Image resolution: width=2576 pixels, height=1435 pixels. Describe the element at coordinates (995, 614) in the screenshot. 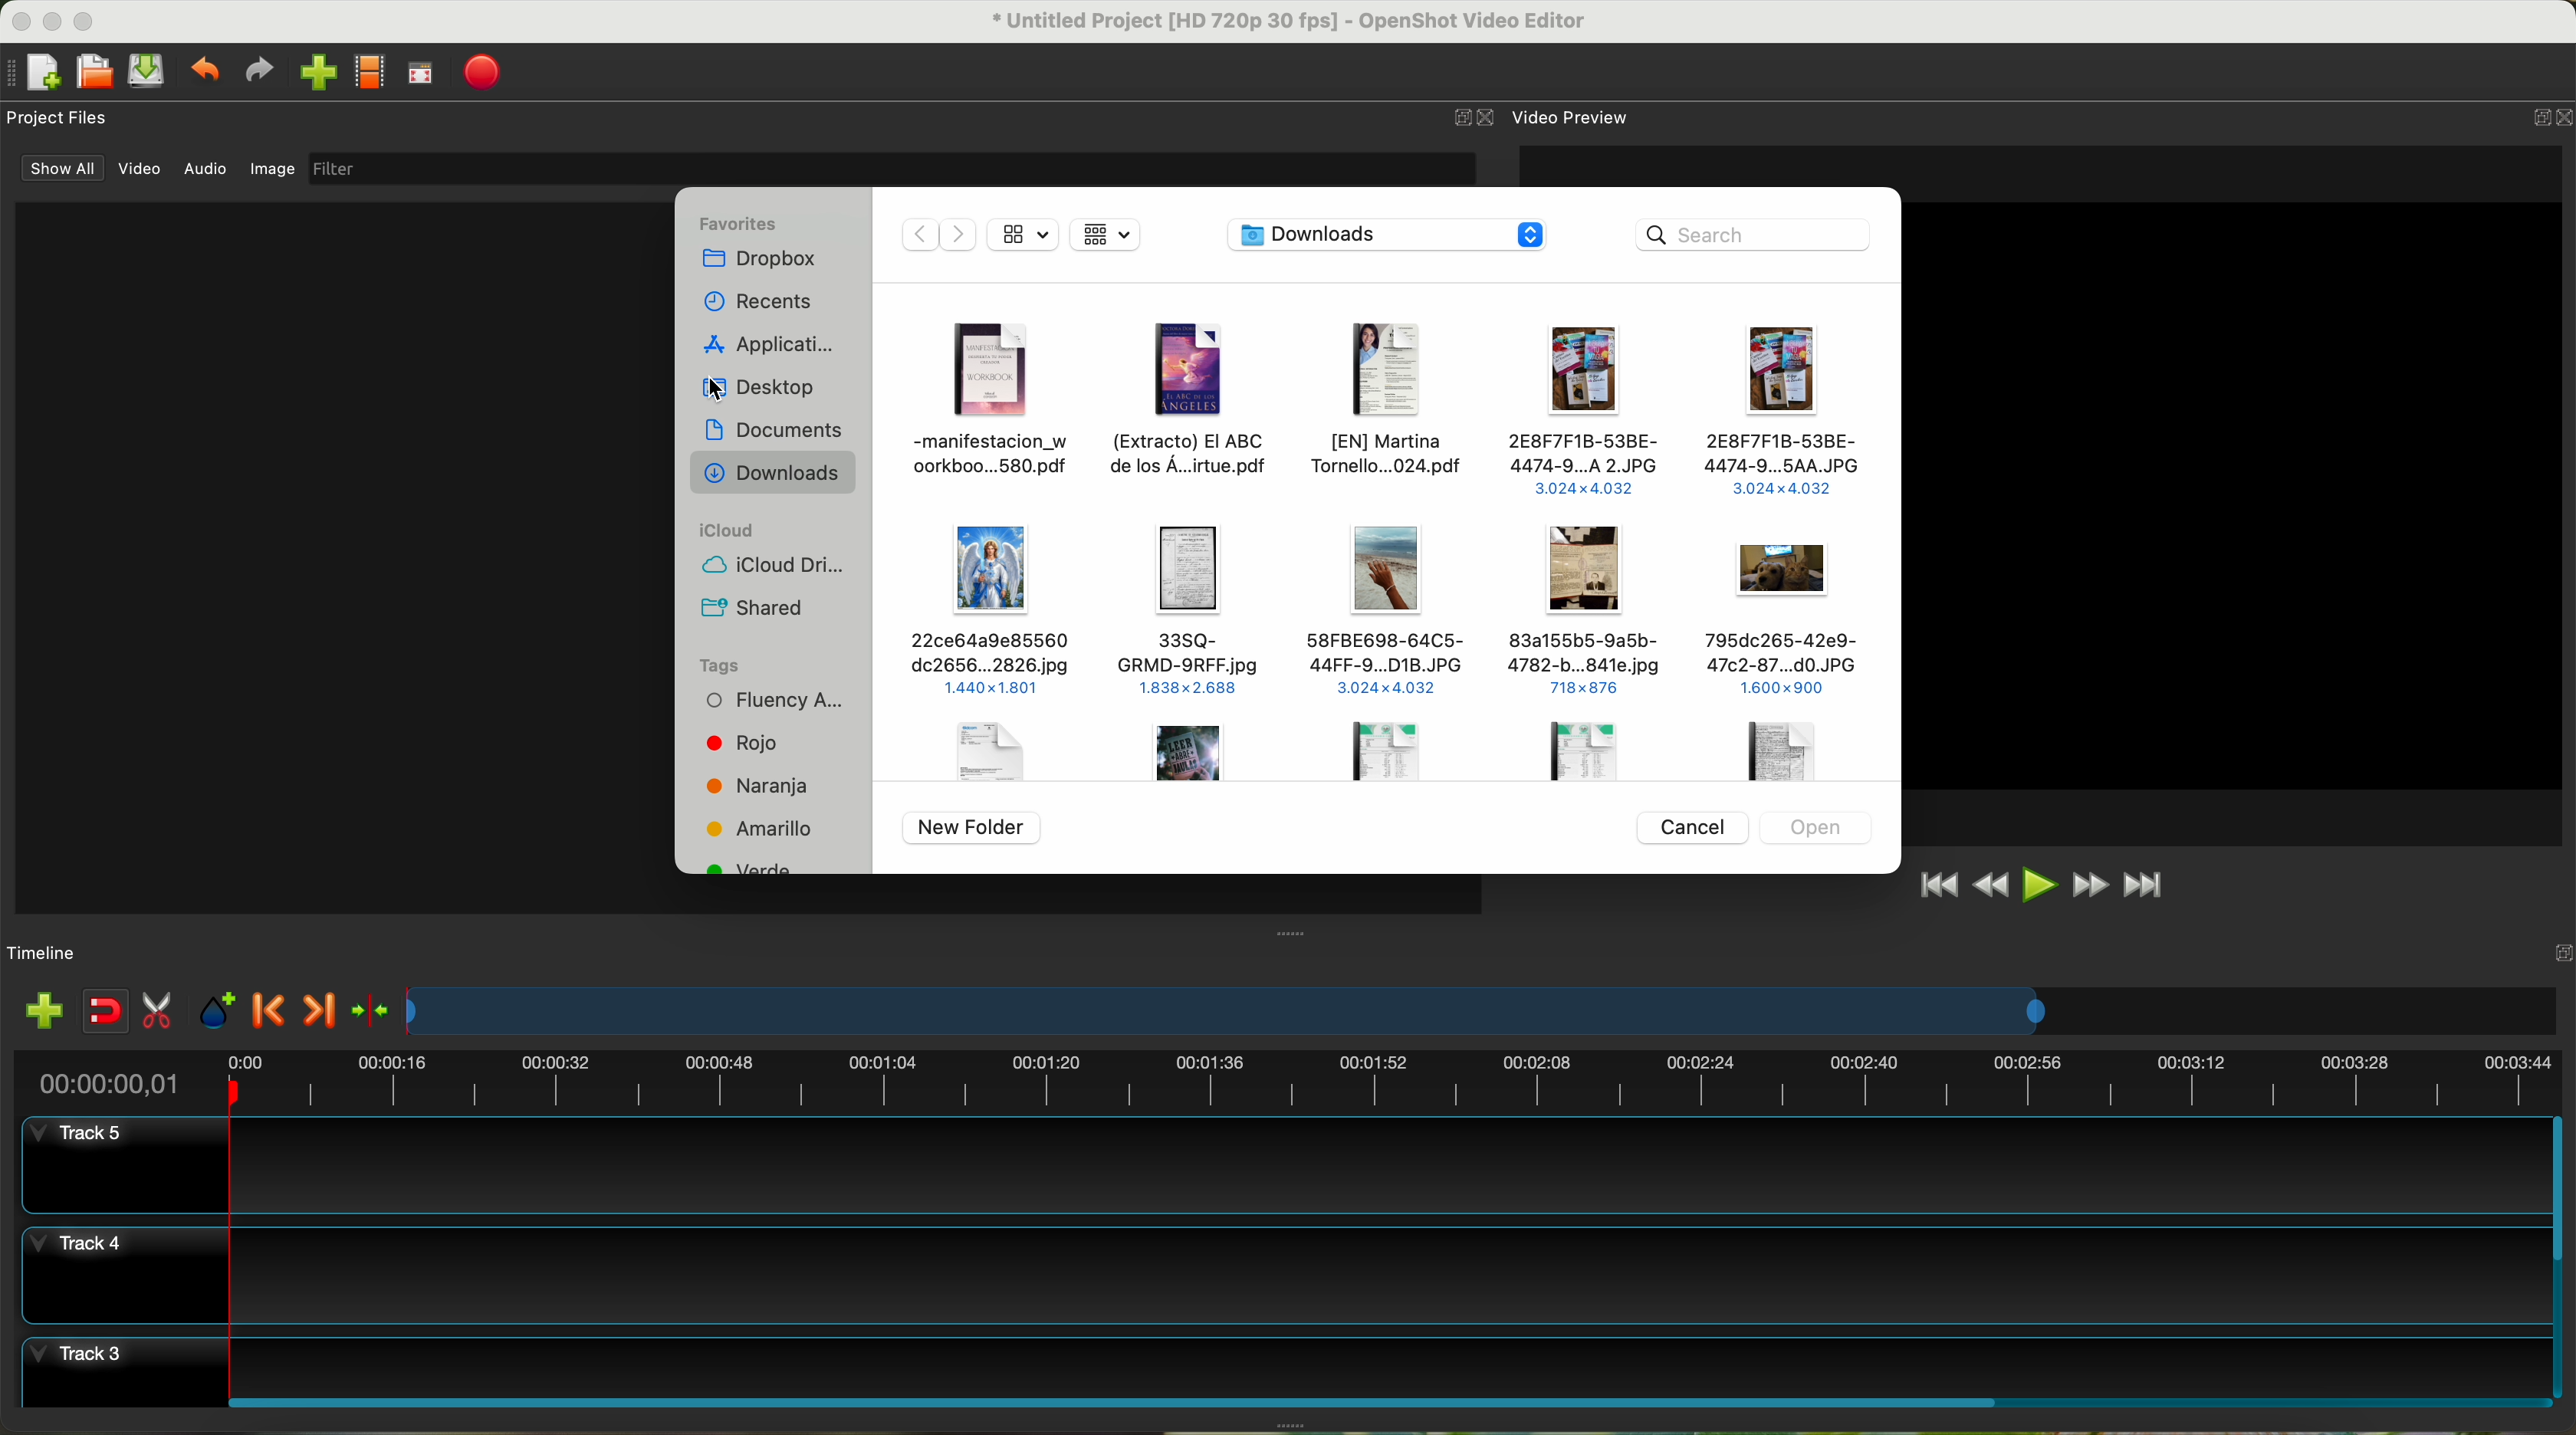

I see `file` at that location.